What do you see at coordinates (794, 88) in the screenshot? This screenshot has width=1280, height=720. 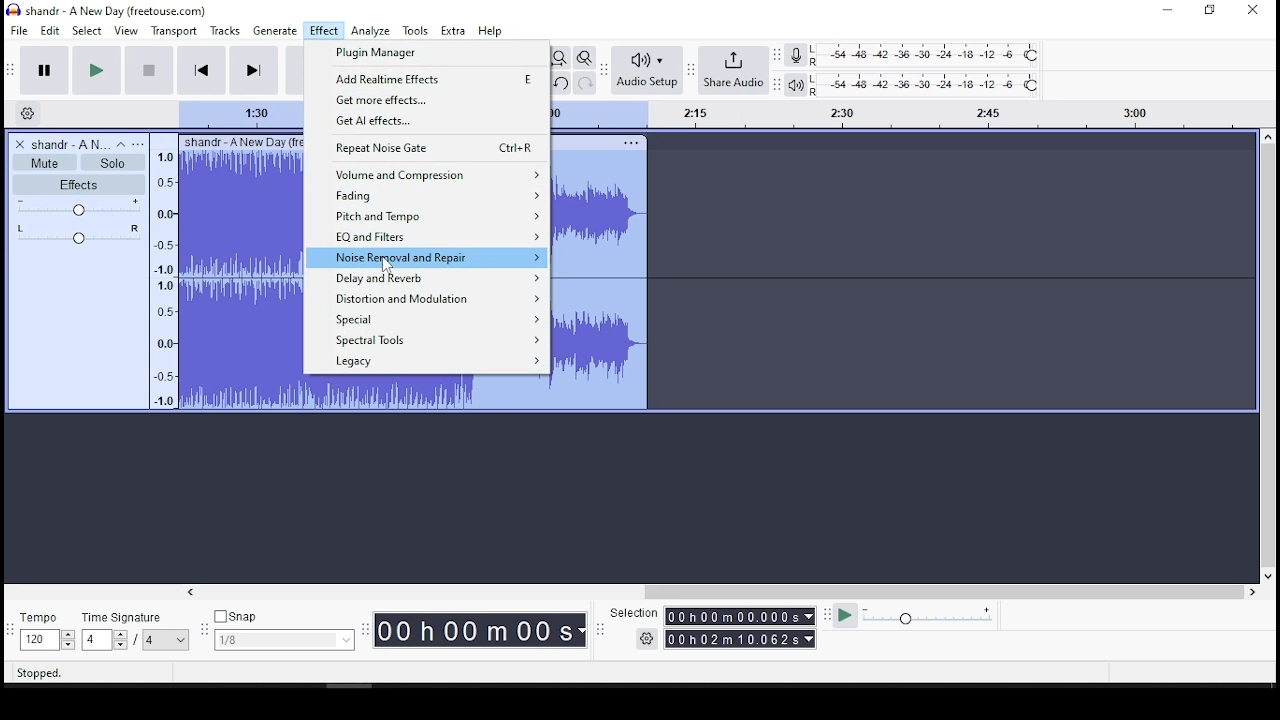 I see `volume` at bounding box center [794, 88].